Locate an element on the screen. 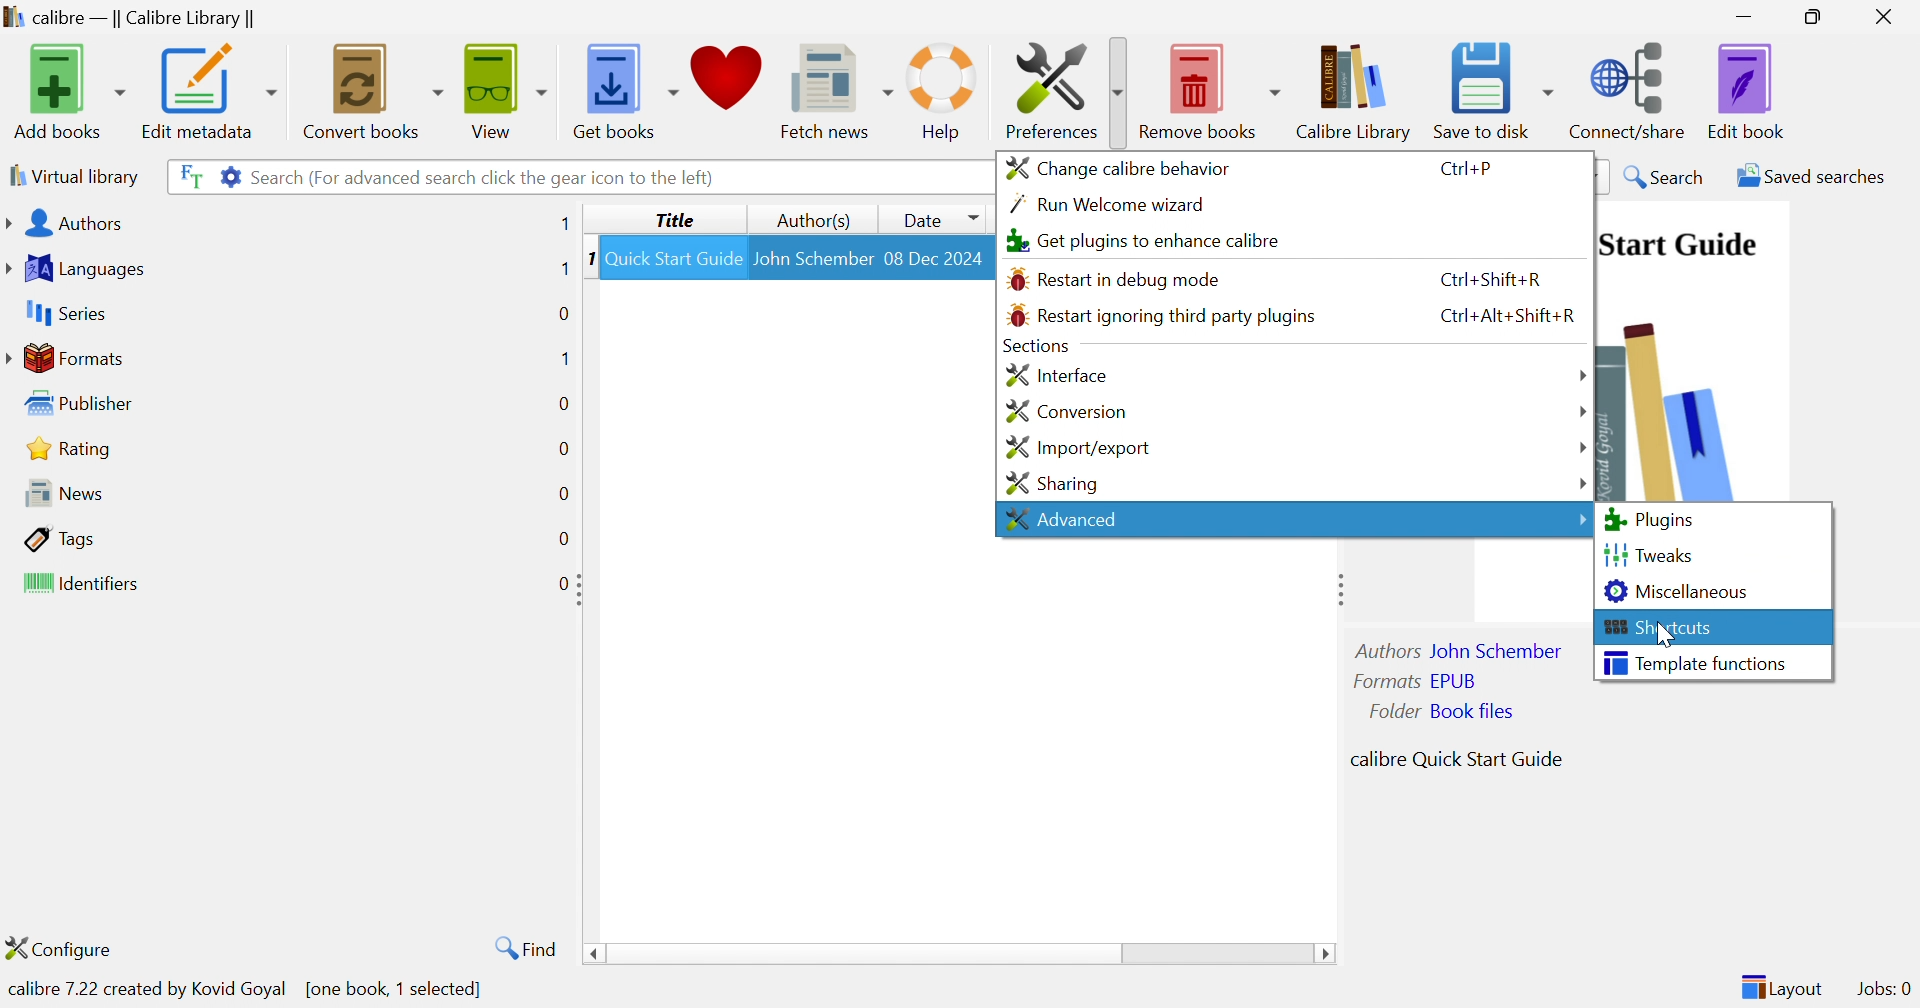 This screenshot has height=1008, width=1920. Drop Down is located at coordinates (1582, 413).